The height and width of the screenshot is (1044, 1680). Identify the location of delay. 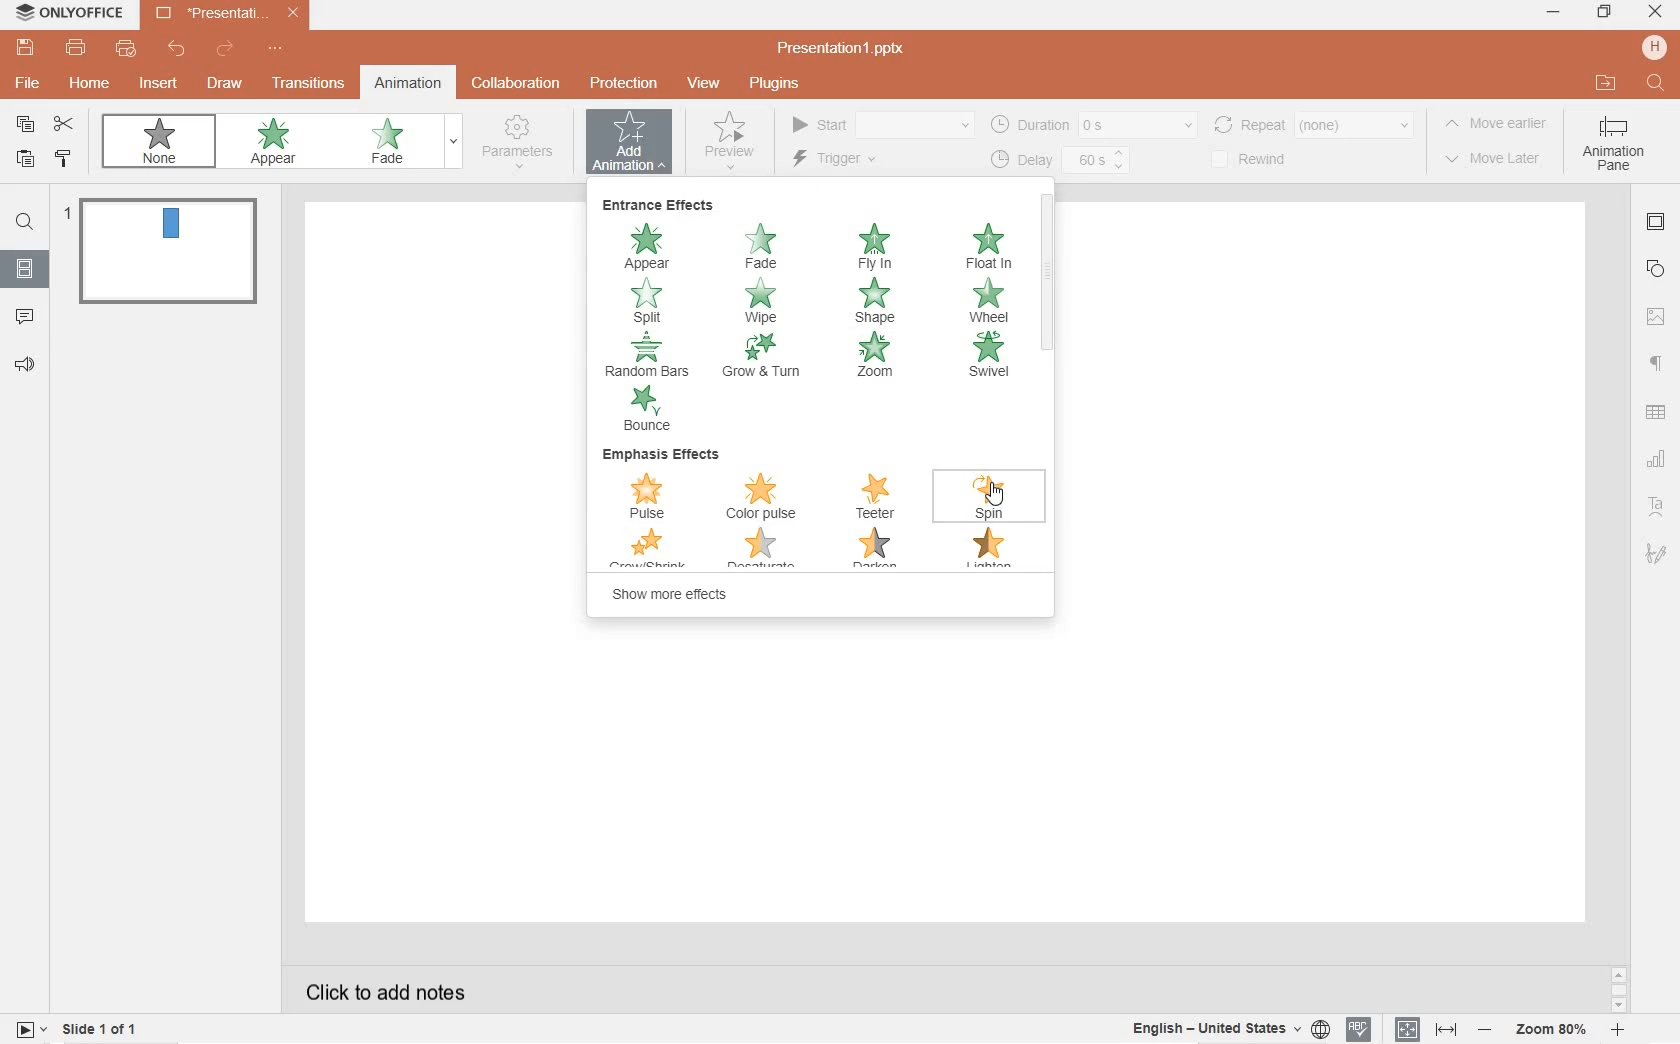
(1061, 160).